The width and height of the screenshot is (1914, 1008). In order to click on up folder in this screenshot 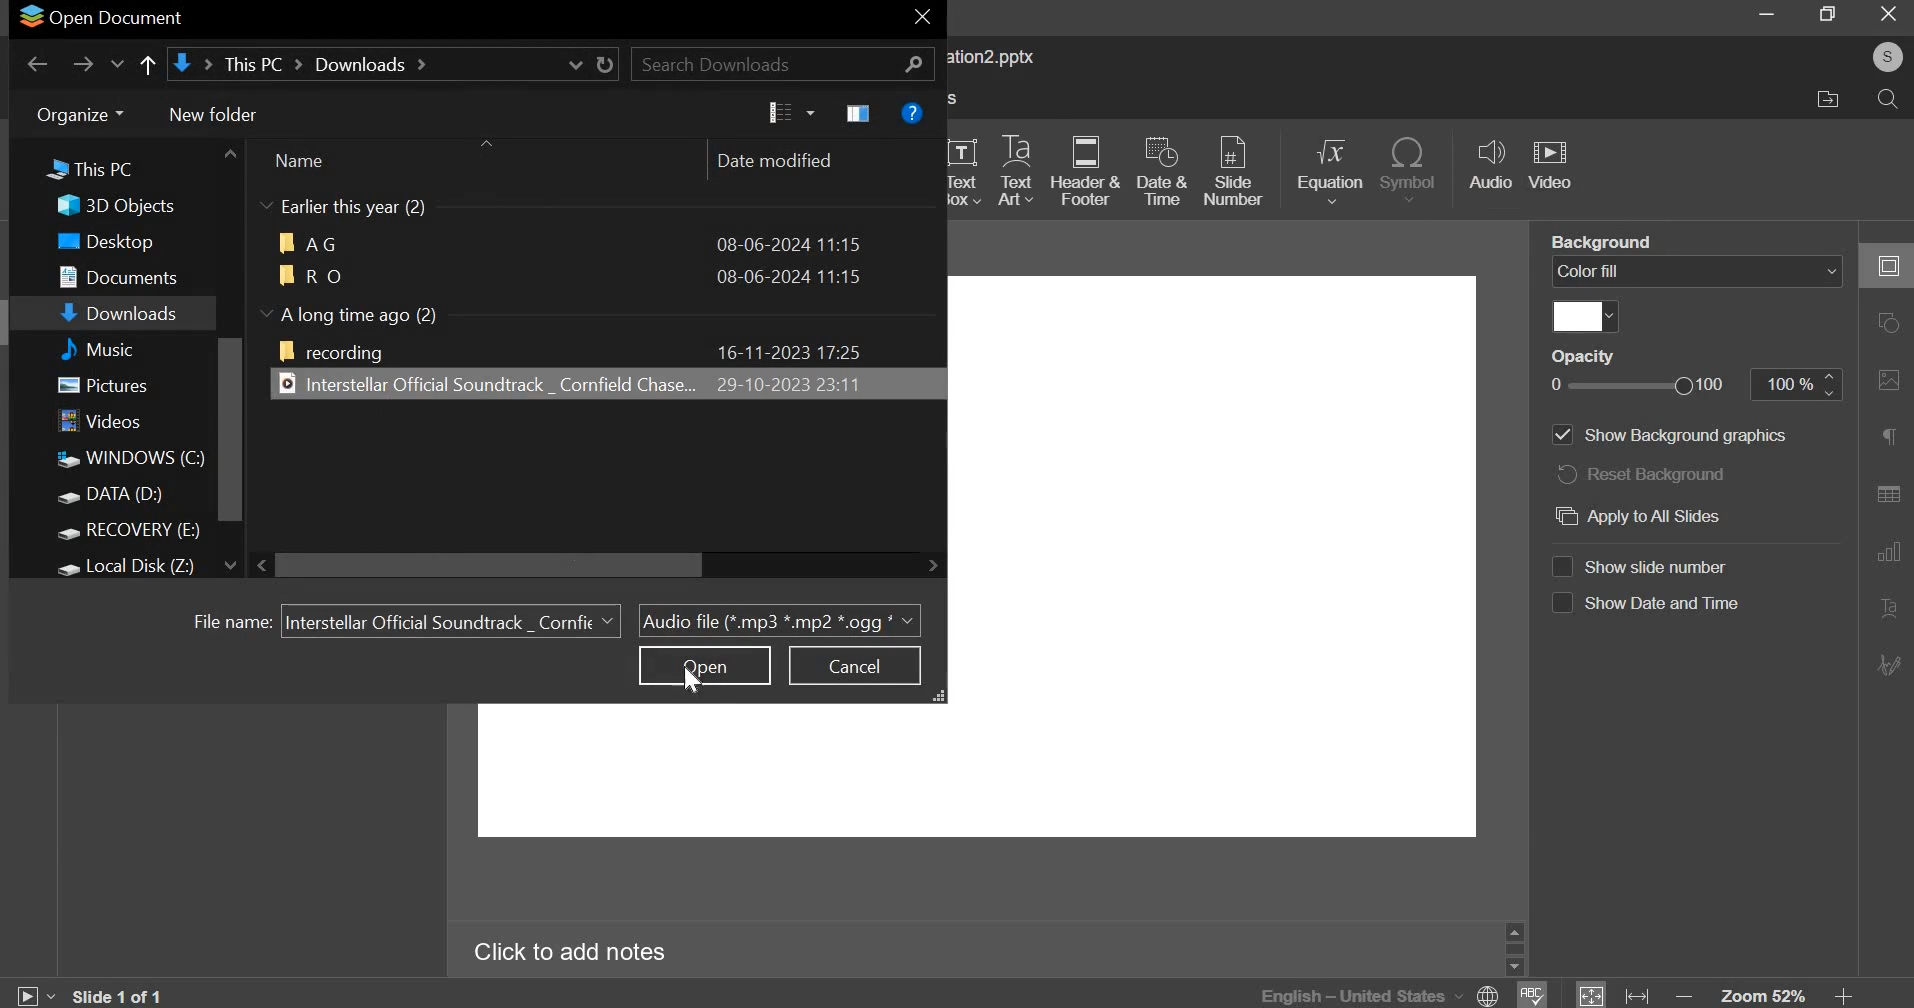, I will do `click(148, 65)`.